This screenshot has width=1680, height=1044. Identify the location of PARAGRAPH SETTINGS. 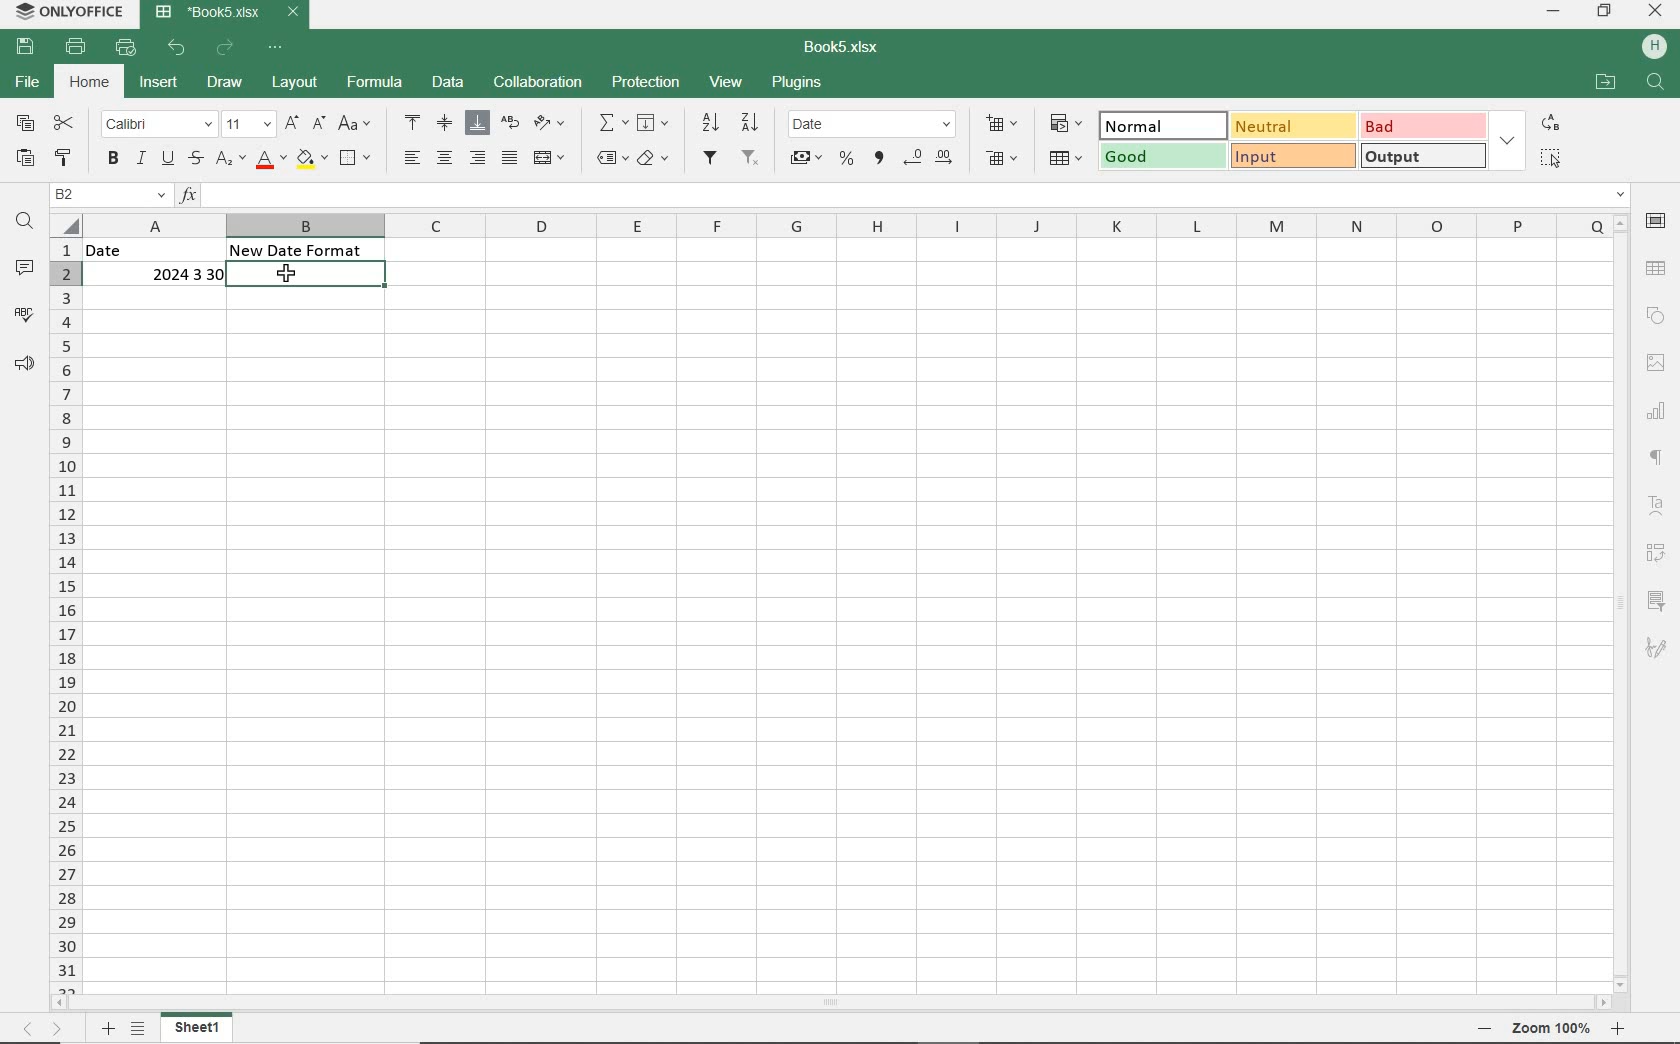
(1659, 459).